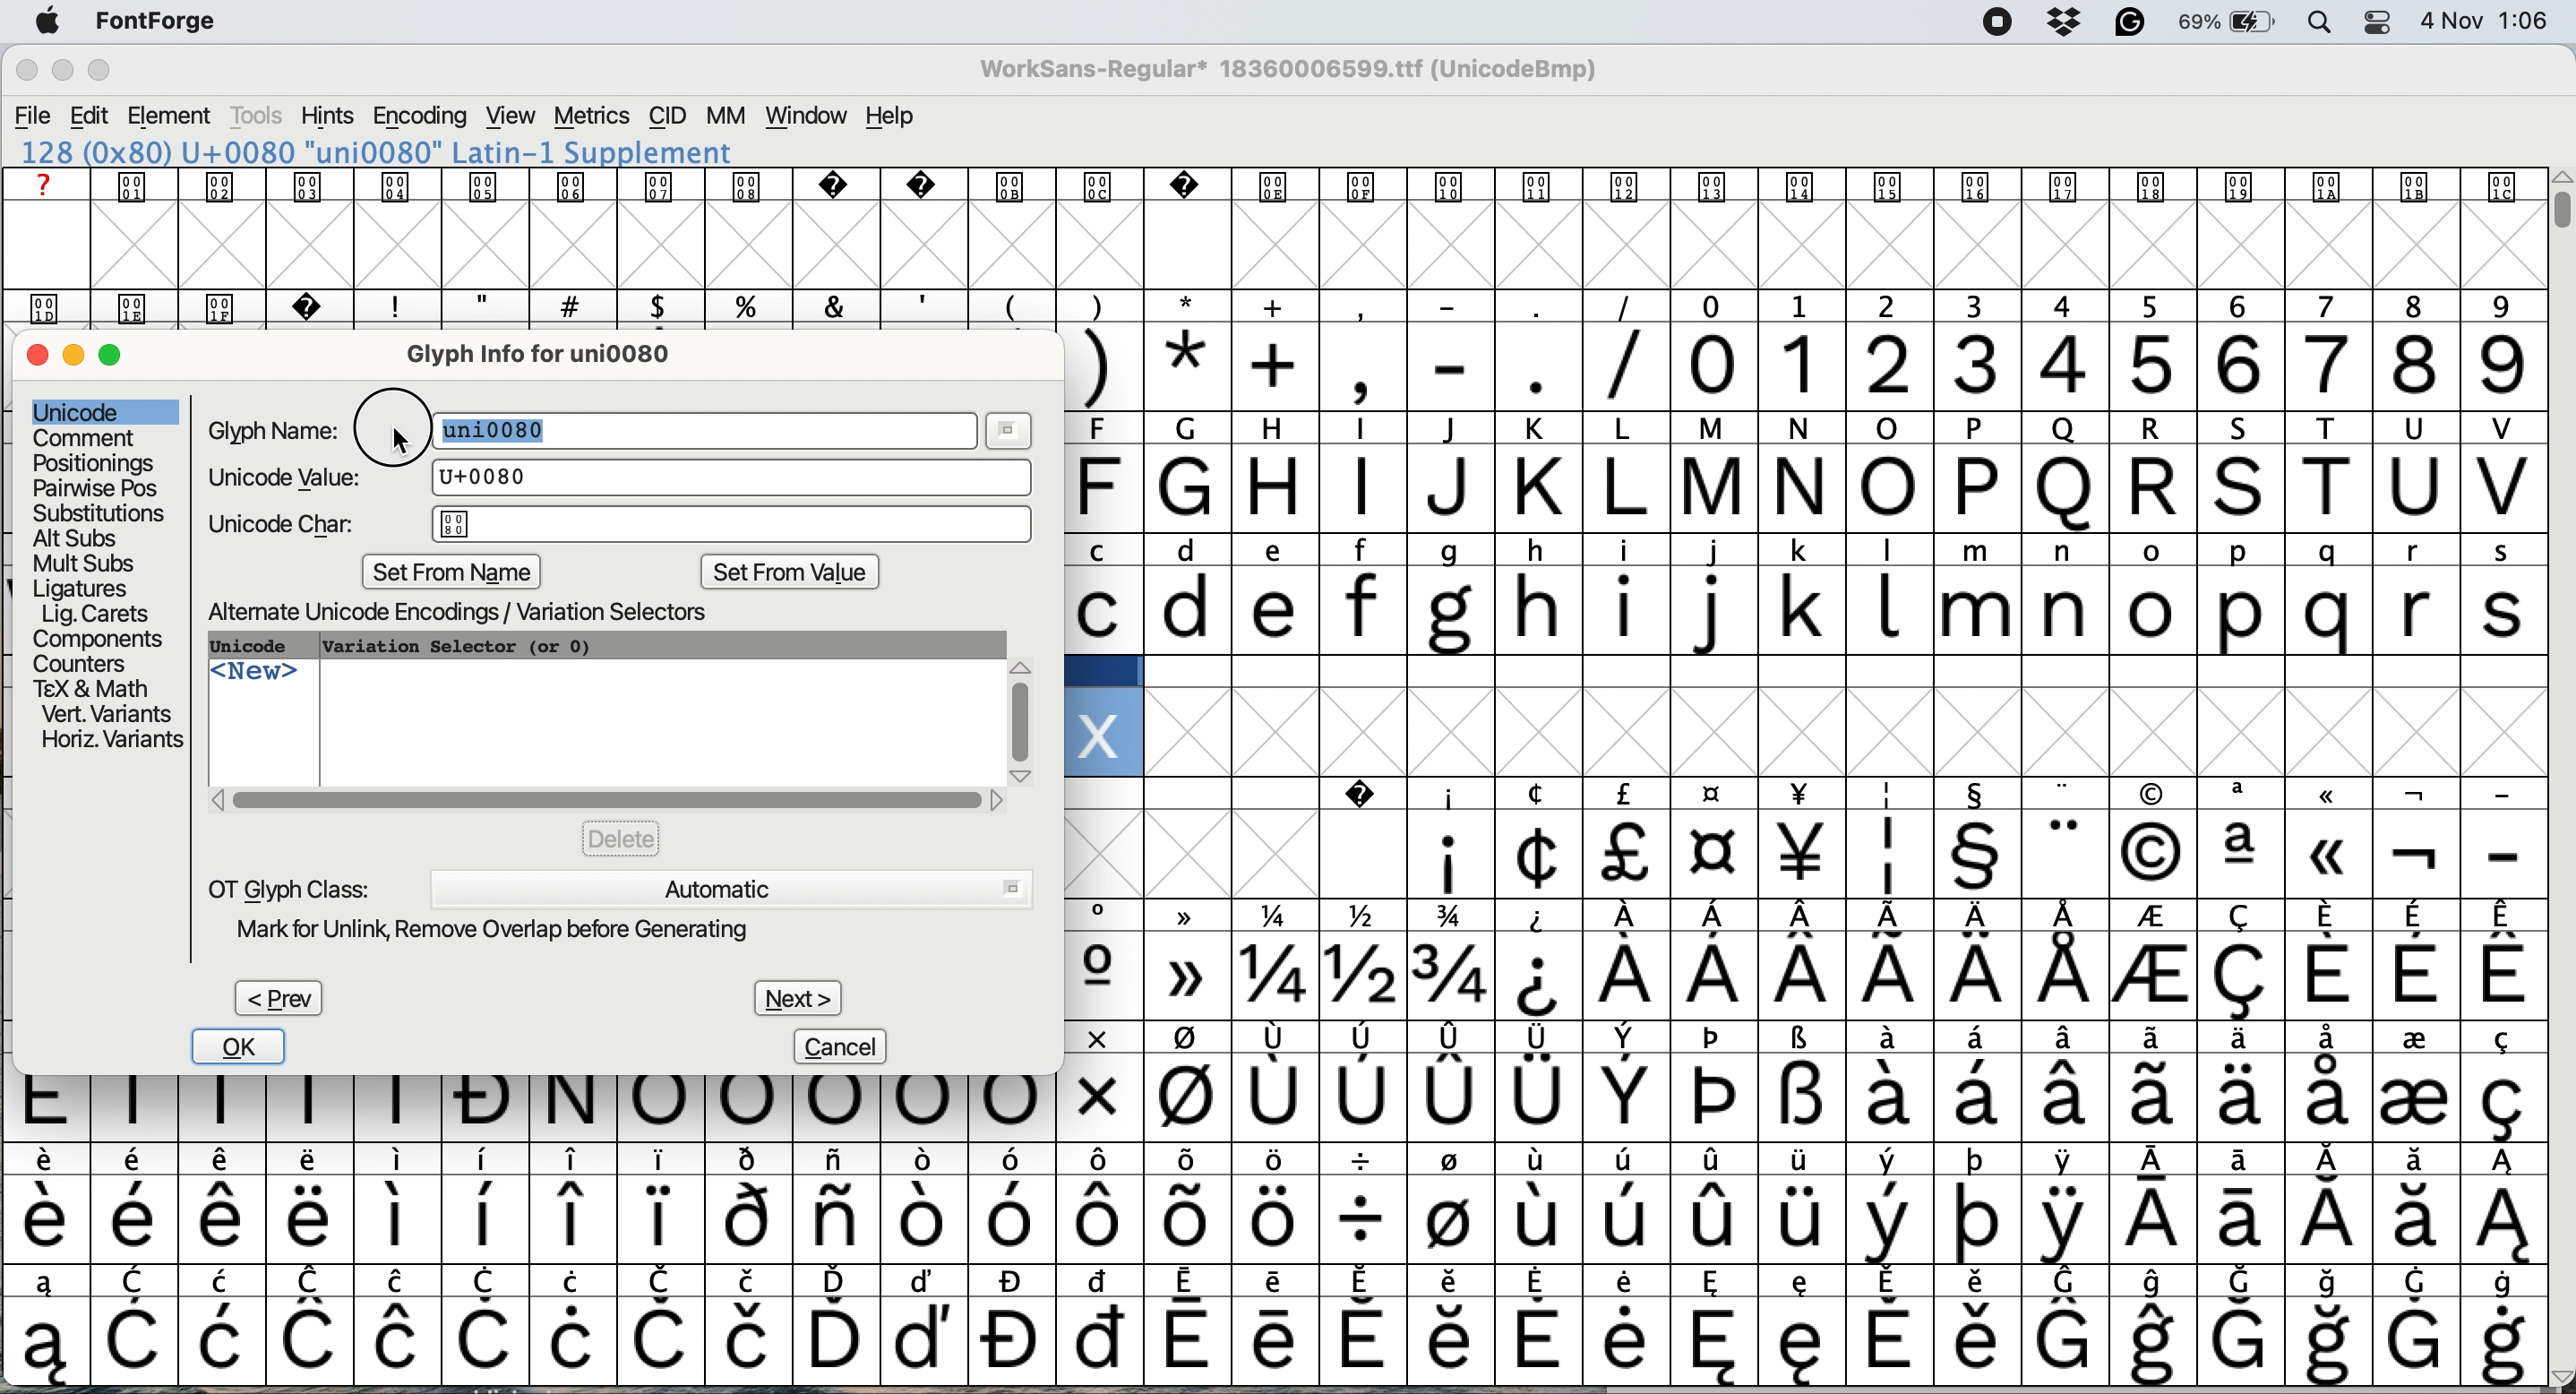 The image size is (2576, 1394). I want to click on capital letters a to v, so click(1787, 494).